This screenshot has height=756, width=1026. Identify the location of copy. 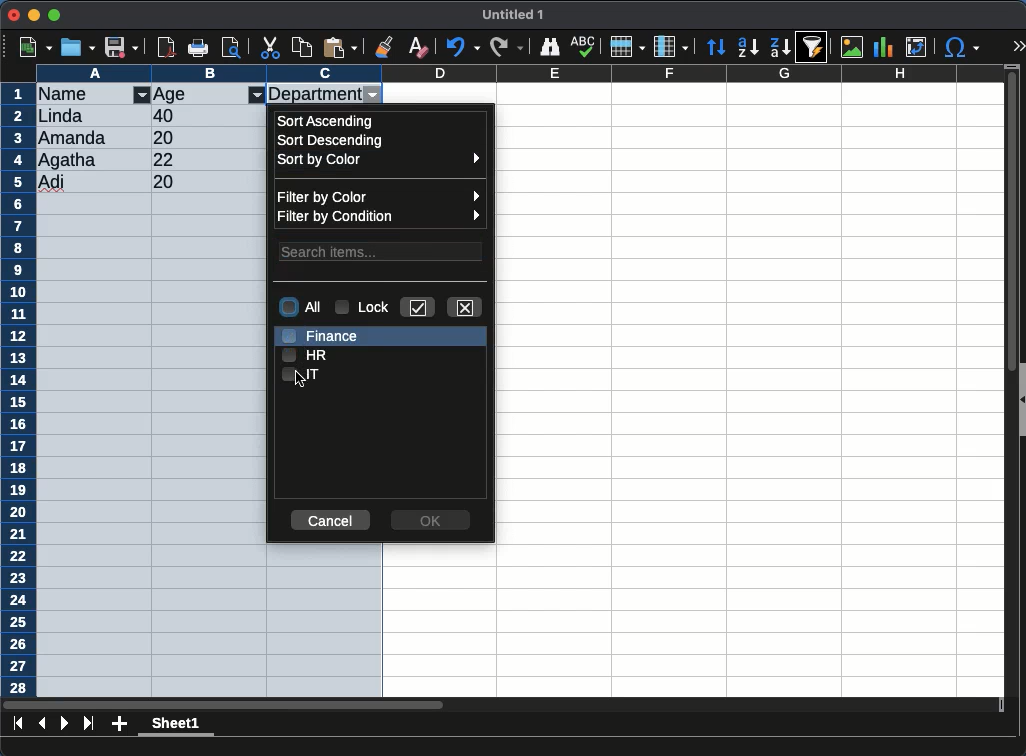
(303, 47).